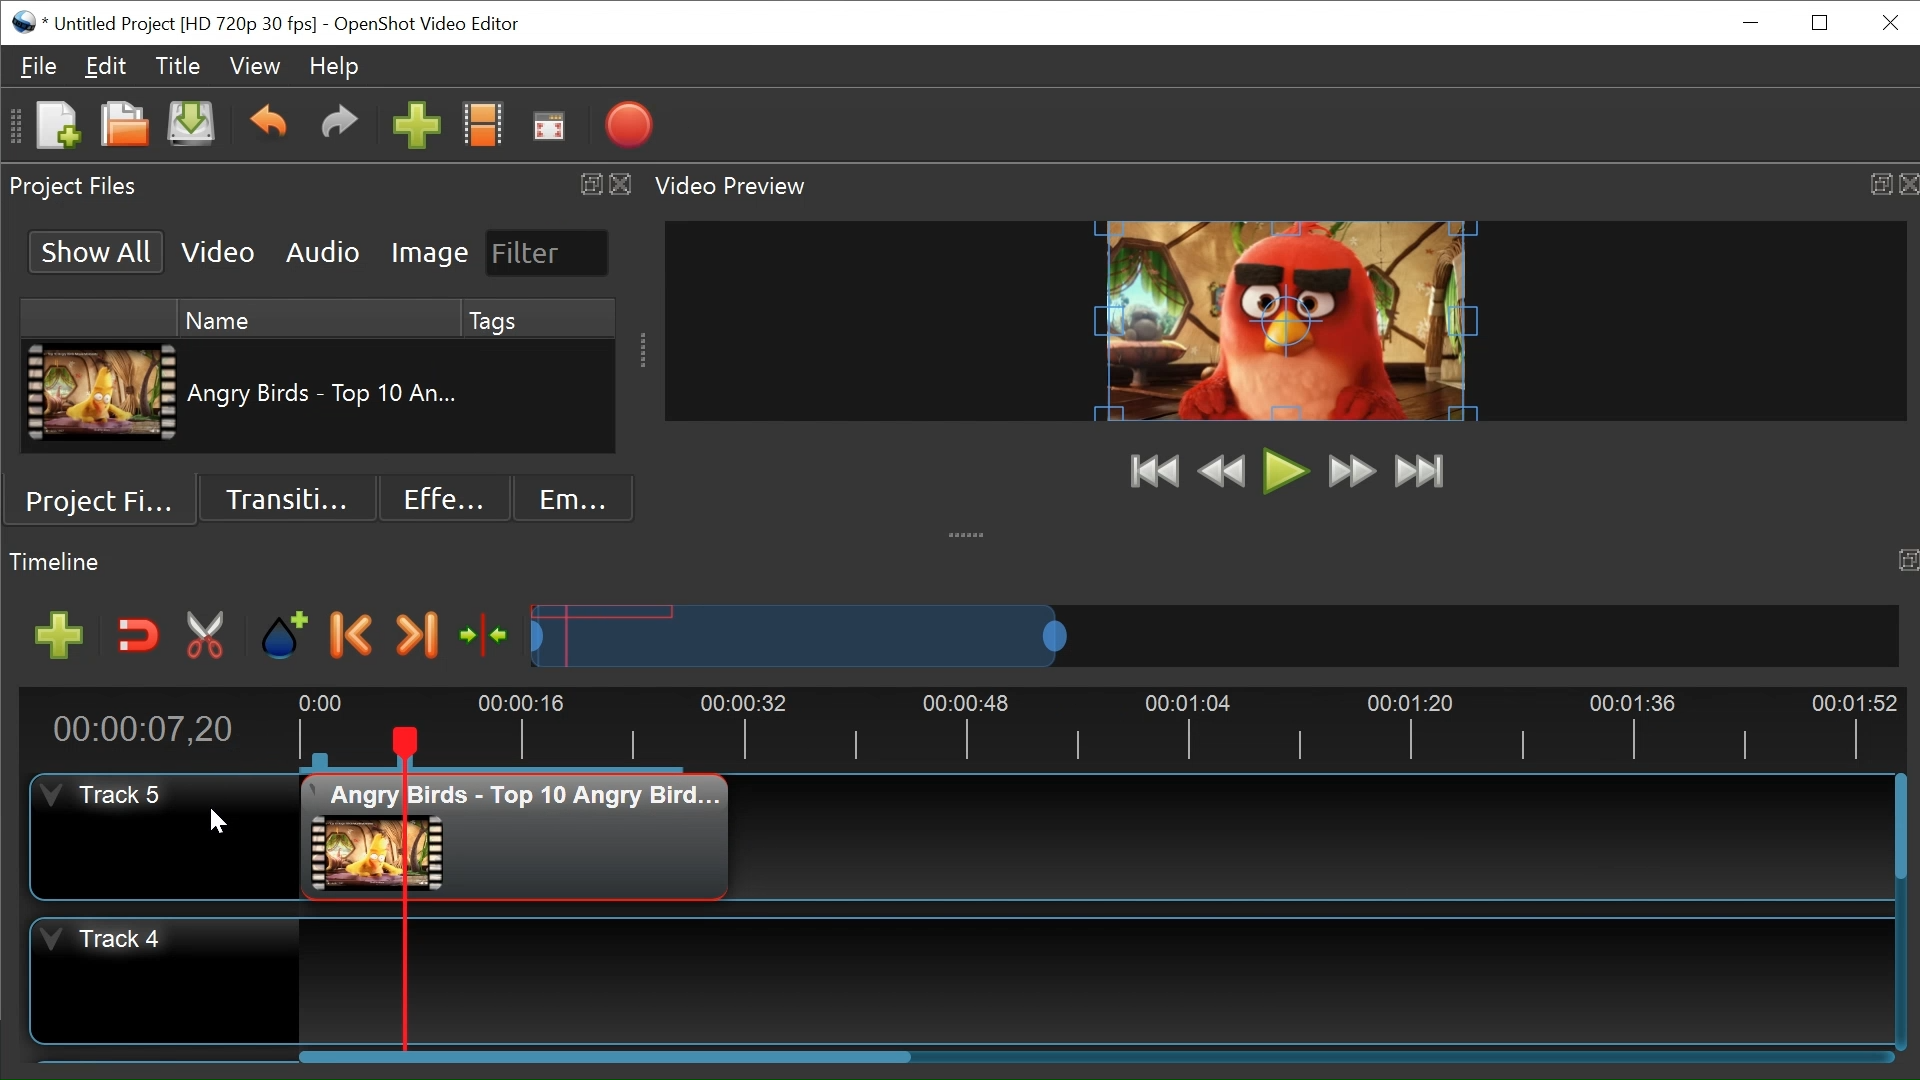 The width and height of the screenshot is (1920, 1080). Describe the element at coordinates (551, 126) in the screenshot. I see `Fullscreen` at that location.